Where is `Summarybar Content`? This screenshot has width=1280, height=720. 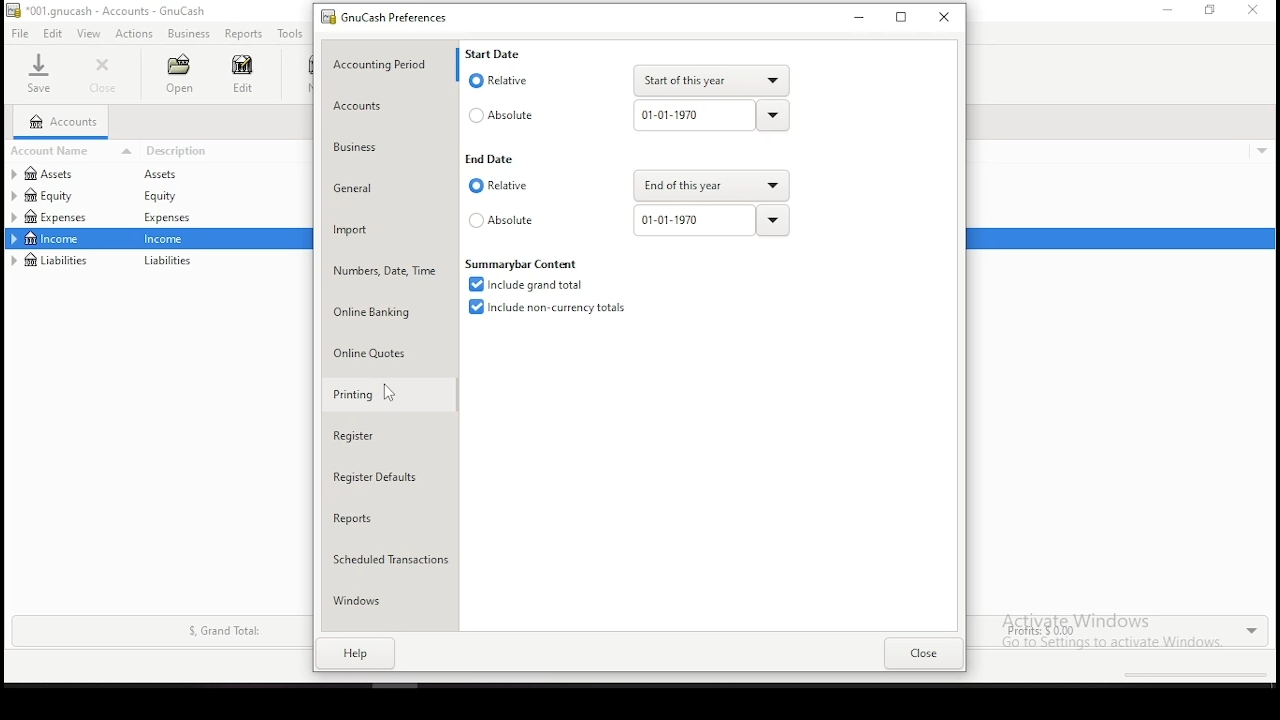 Summarybar Content is located at coordinates (525, 265).